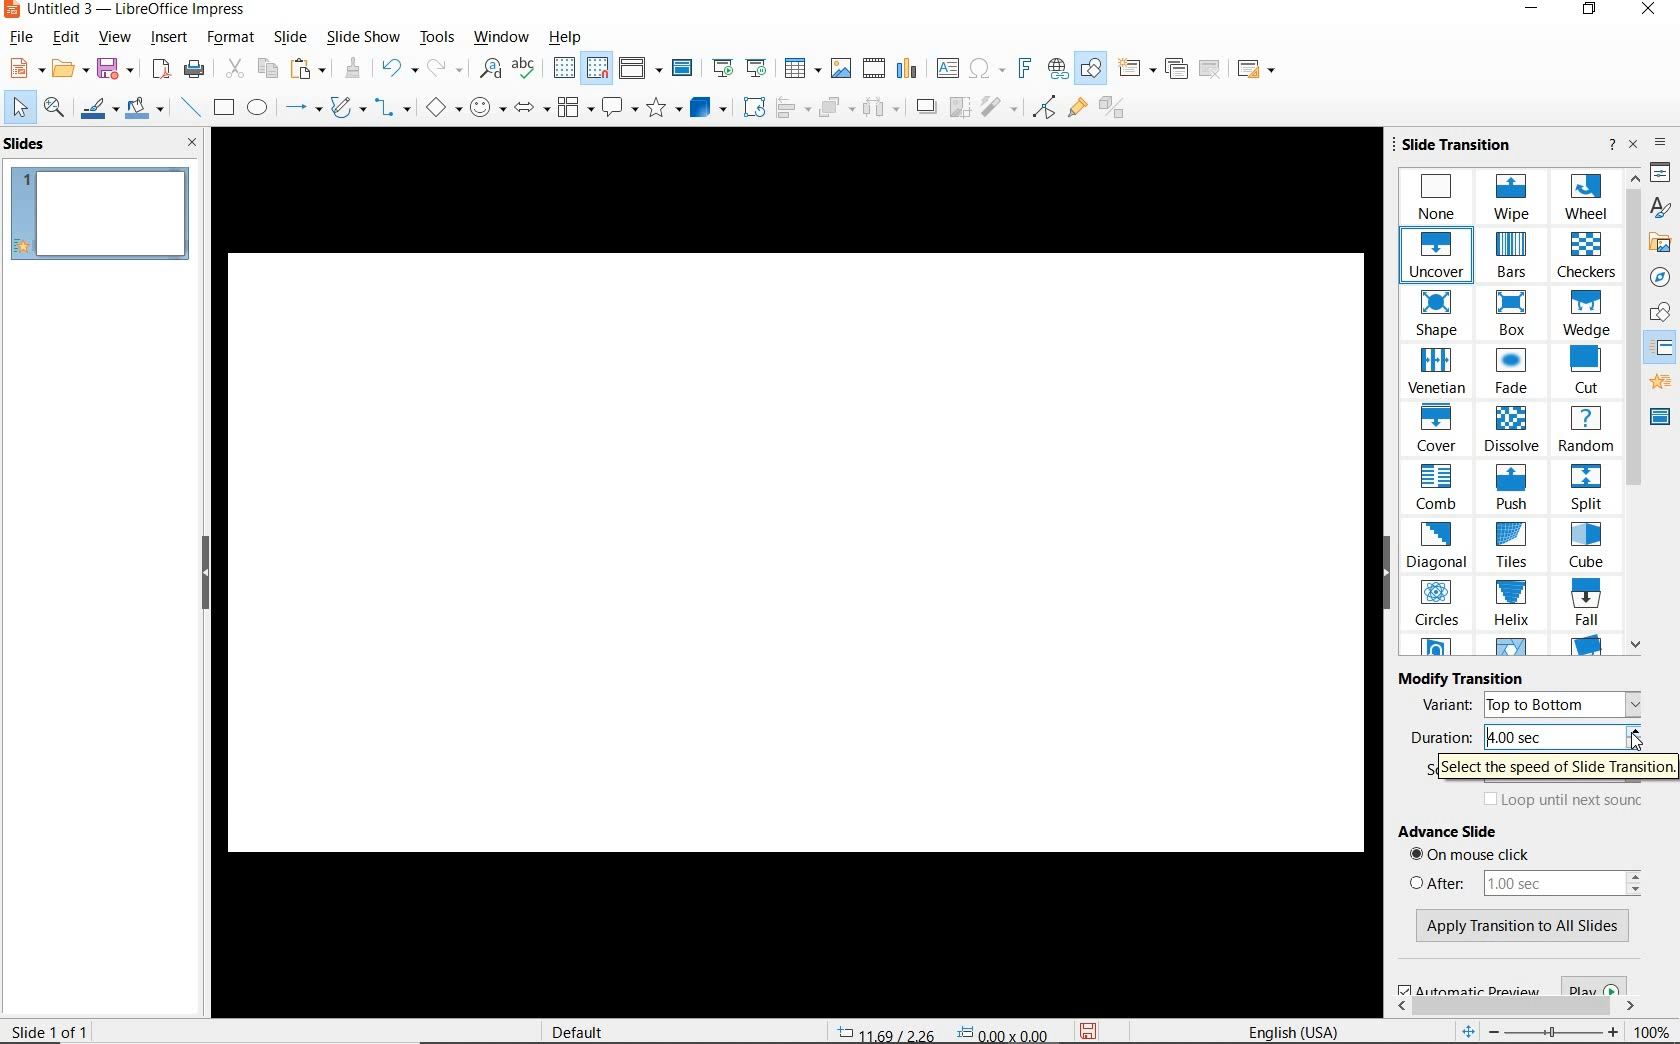  I want to click on ARRANGE, so click(834, 107).